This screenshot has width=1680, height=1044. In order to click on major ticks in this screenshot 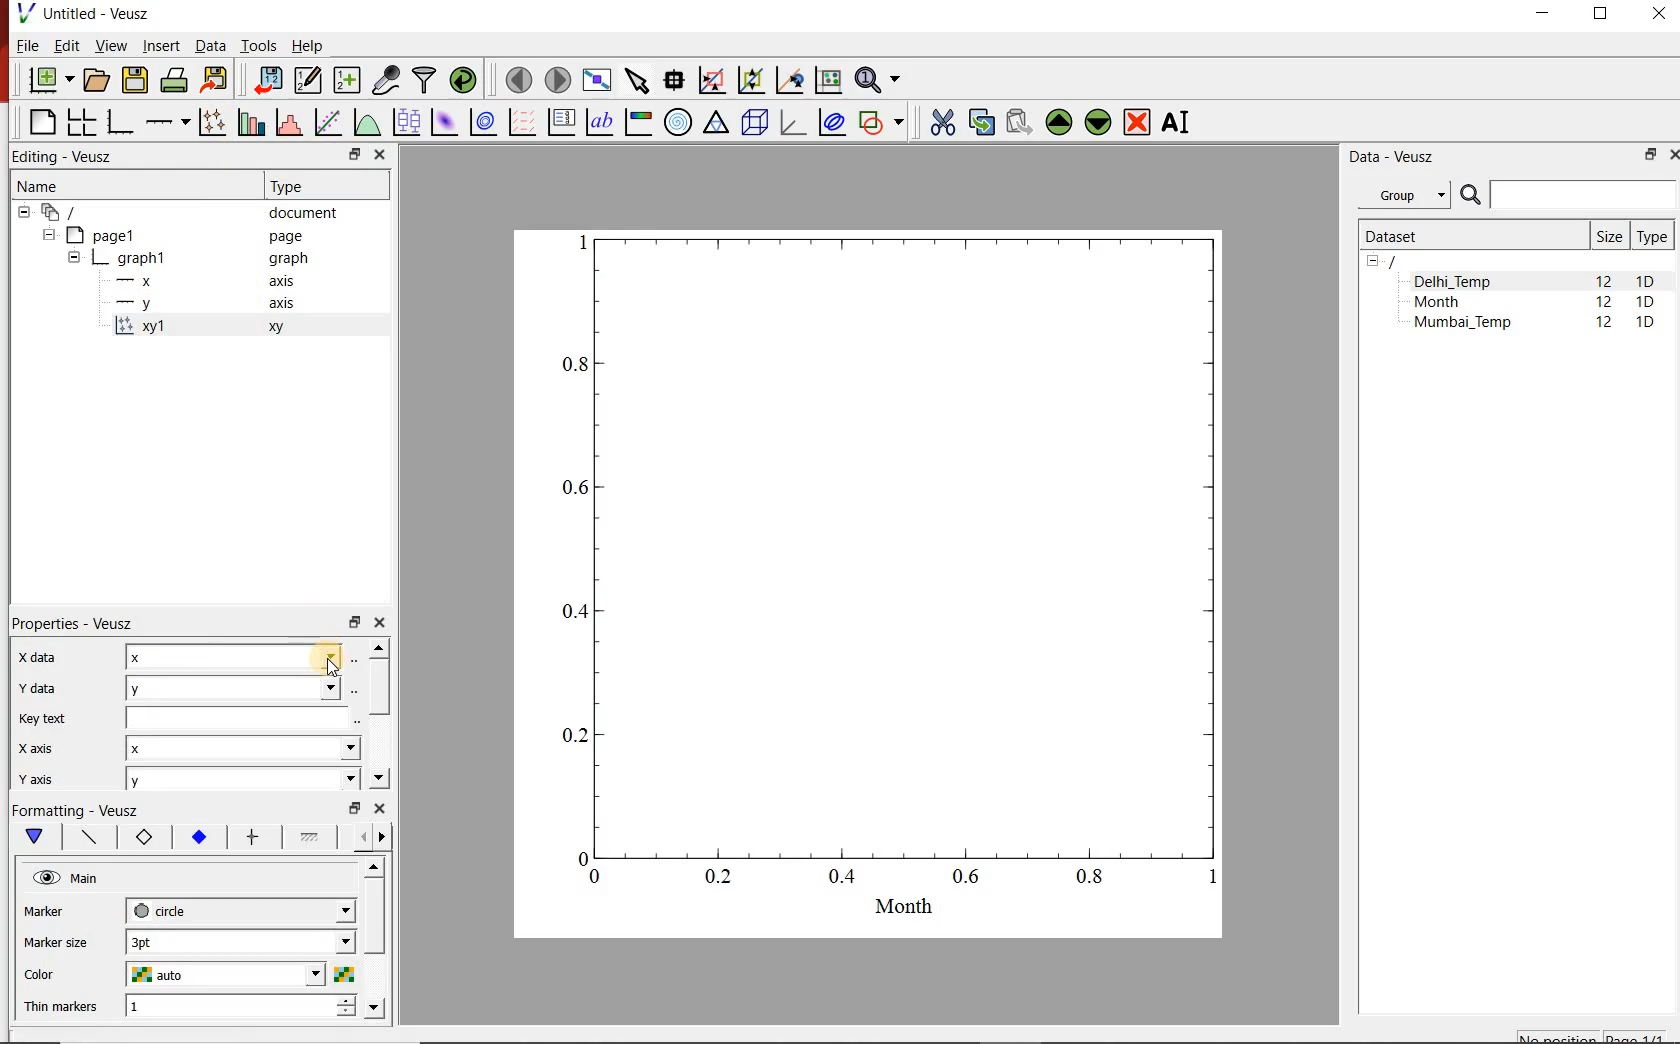, I will do `click(251, 837)`.